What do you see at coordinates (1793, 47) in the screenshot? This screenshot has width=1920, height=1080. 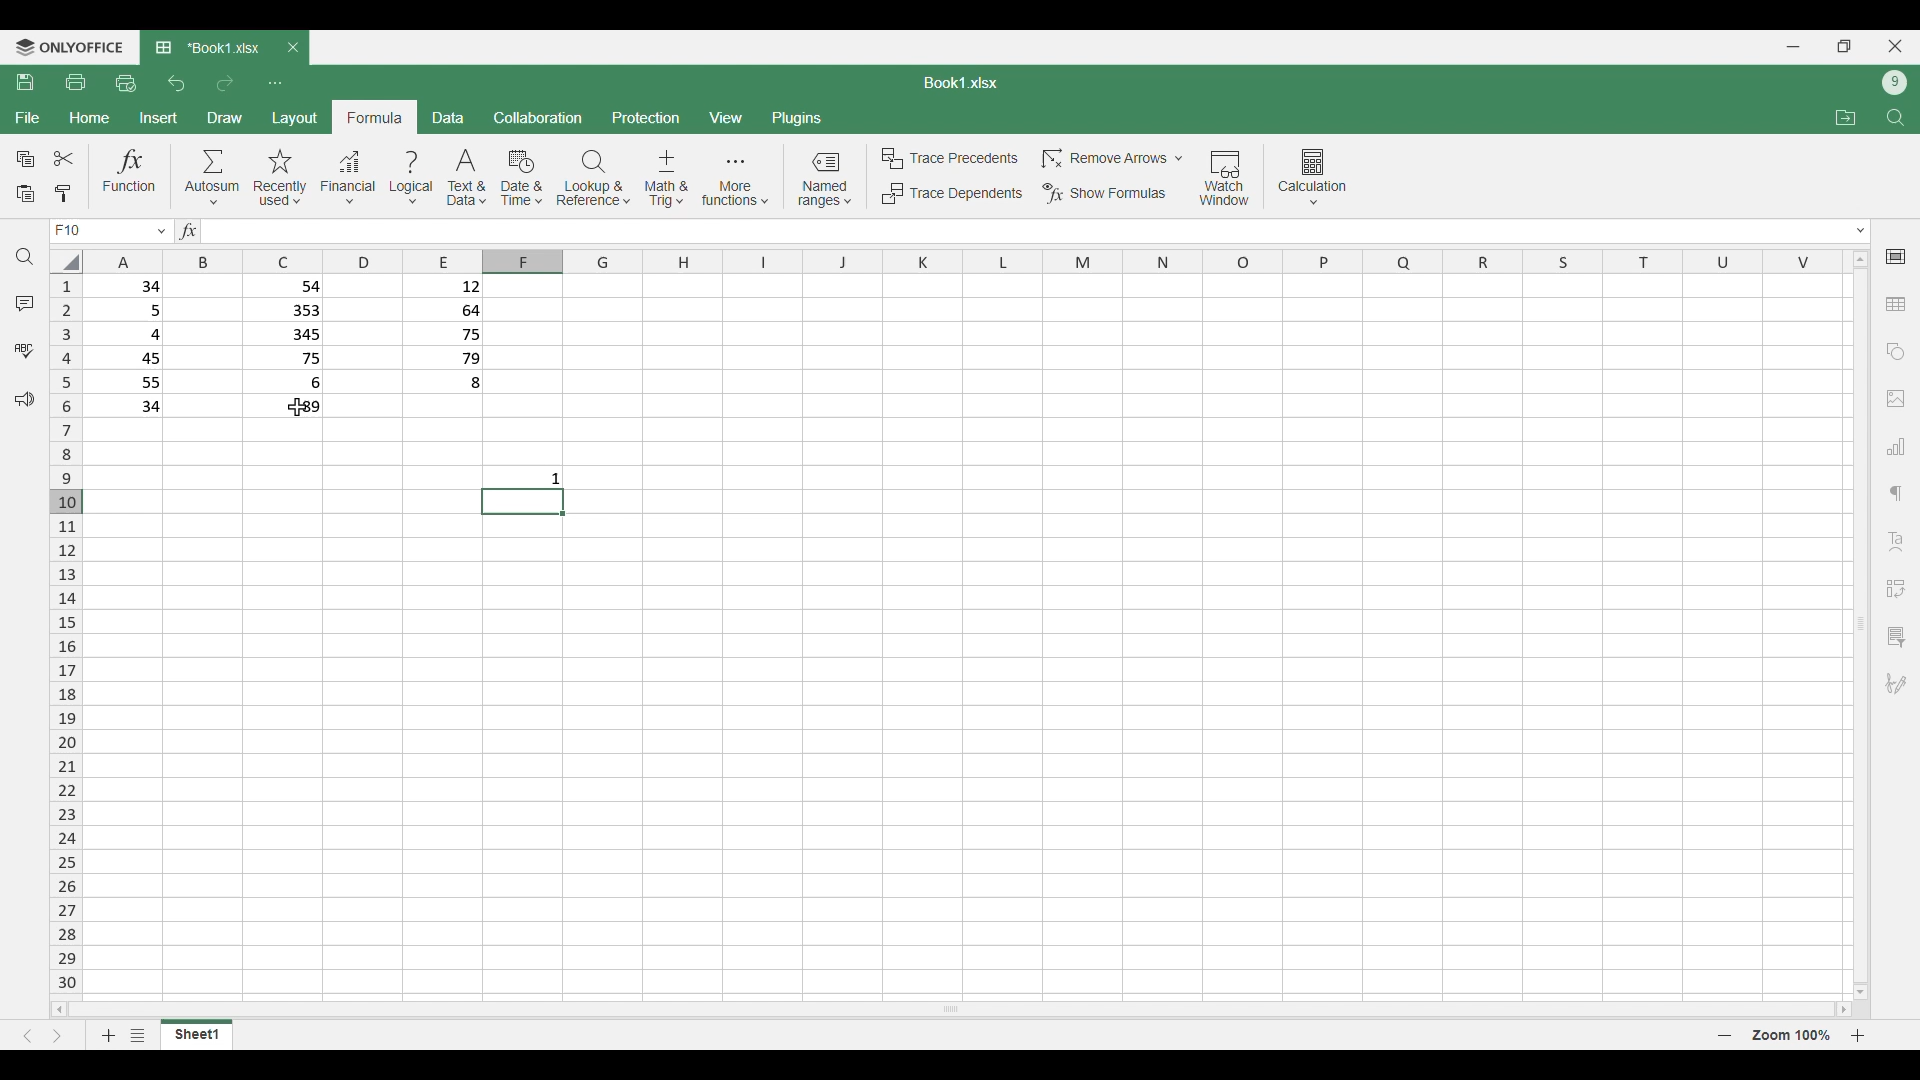 I see `Minimize` at bounding box center [1793, 47].